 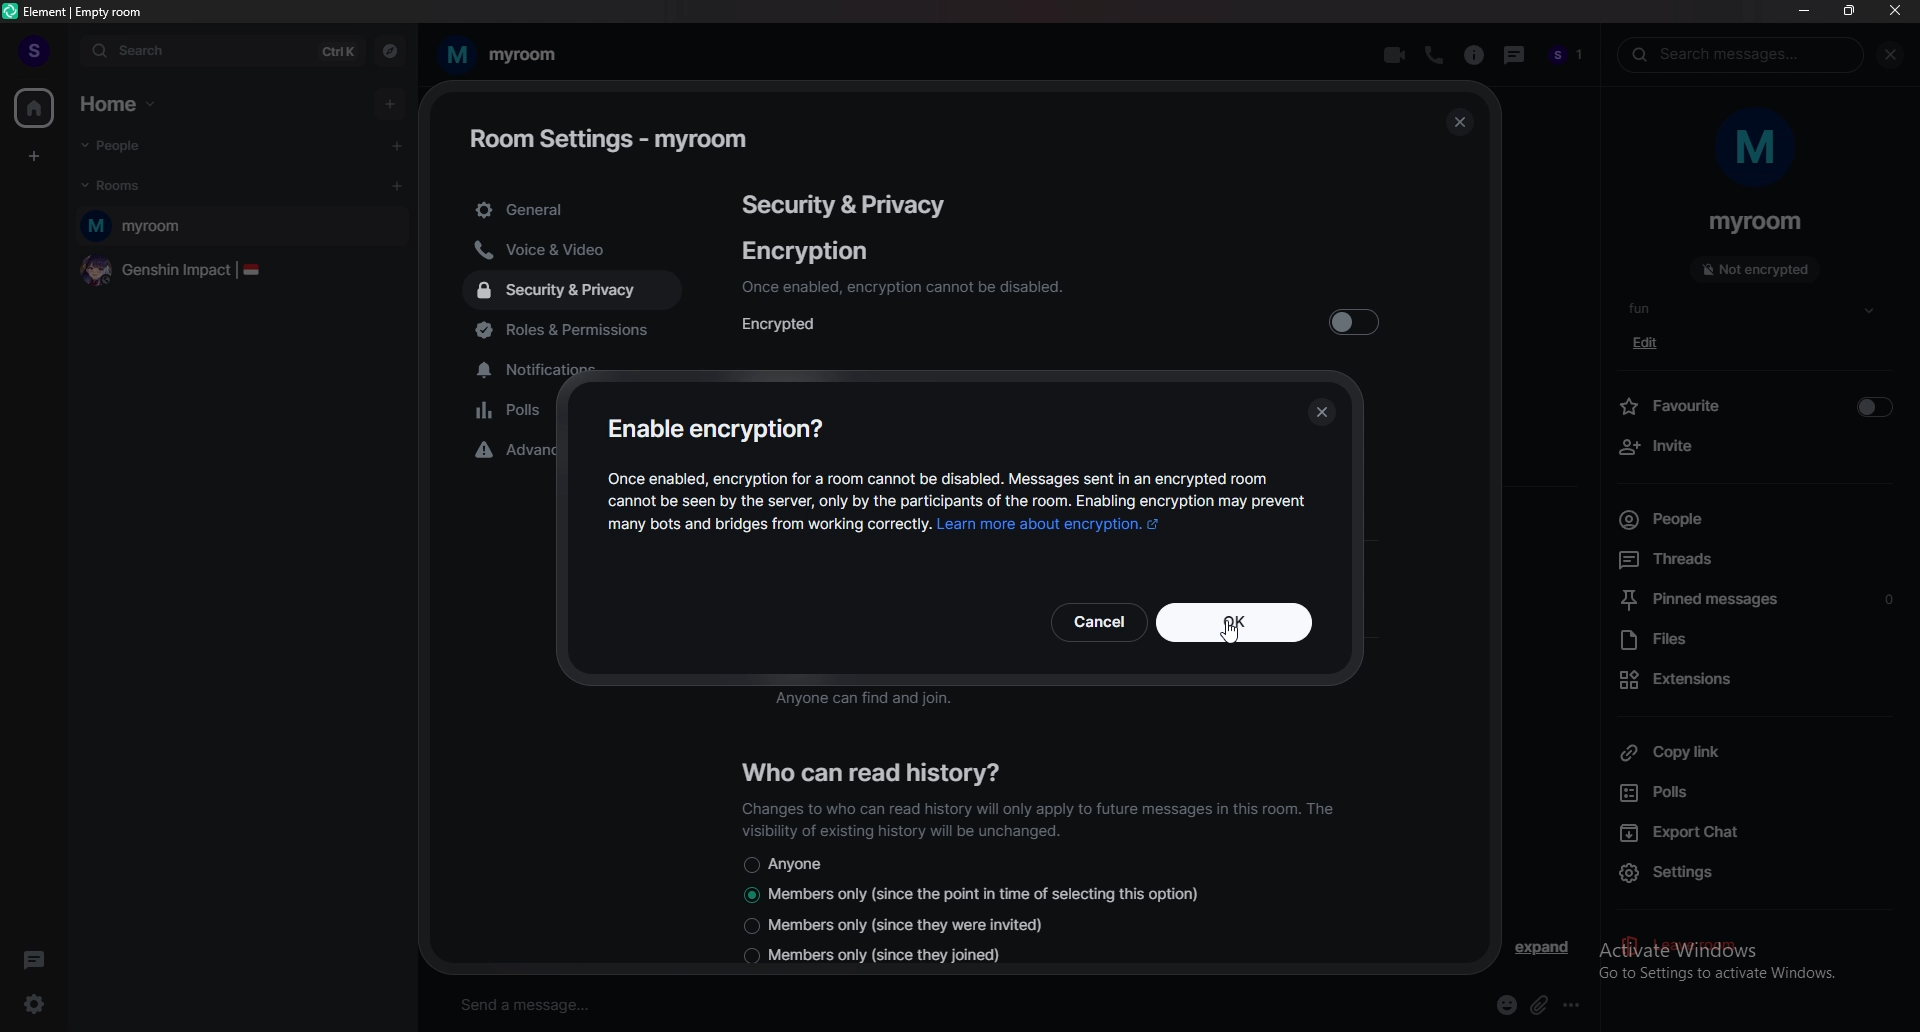 I want to click on go to settings to activate windows, so click(x=1758, y=977).